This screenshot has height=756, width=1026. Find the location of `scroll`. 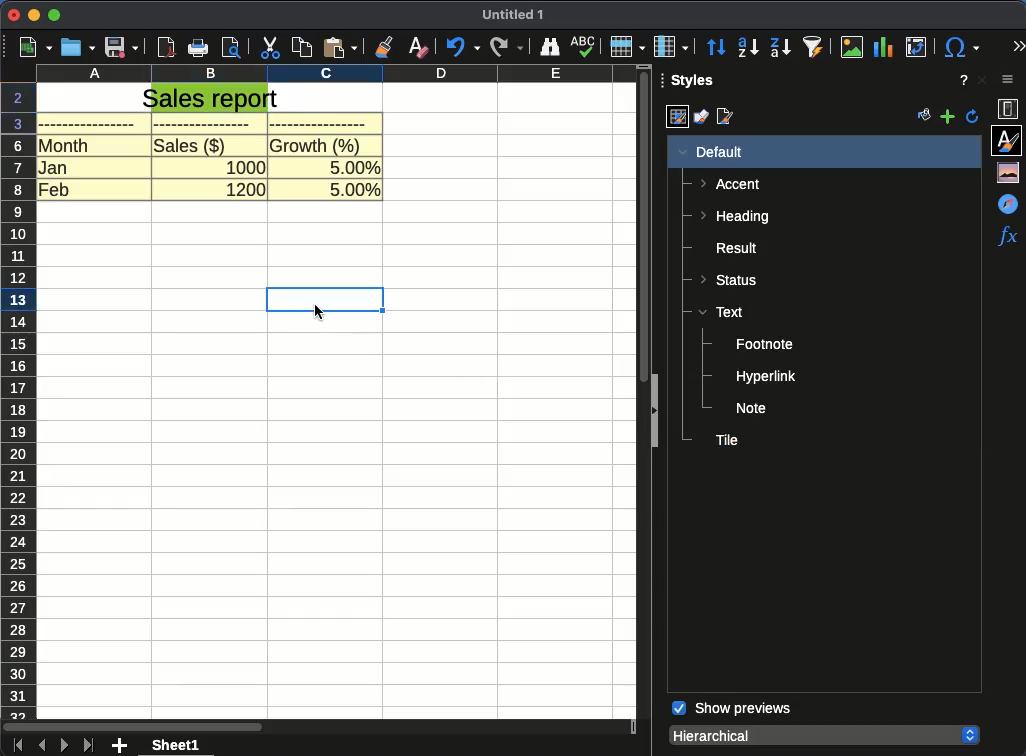

scroll is located at coordinates (318, 728).